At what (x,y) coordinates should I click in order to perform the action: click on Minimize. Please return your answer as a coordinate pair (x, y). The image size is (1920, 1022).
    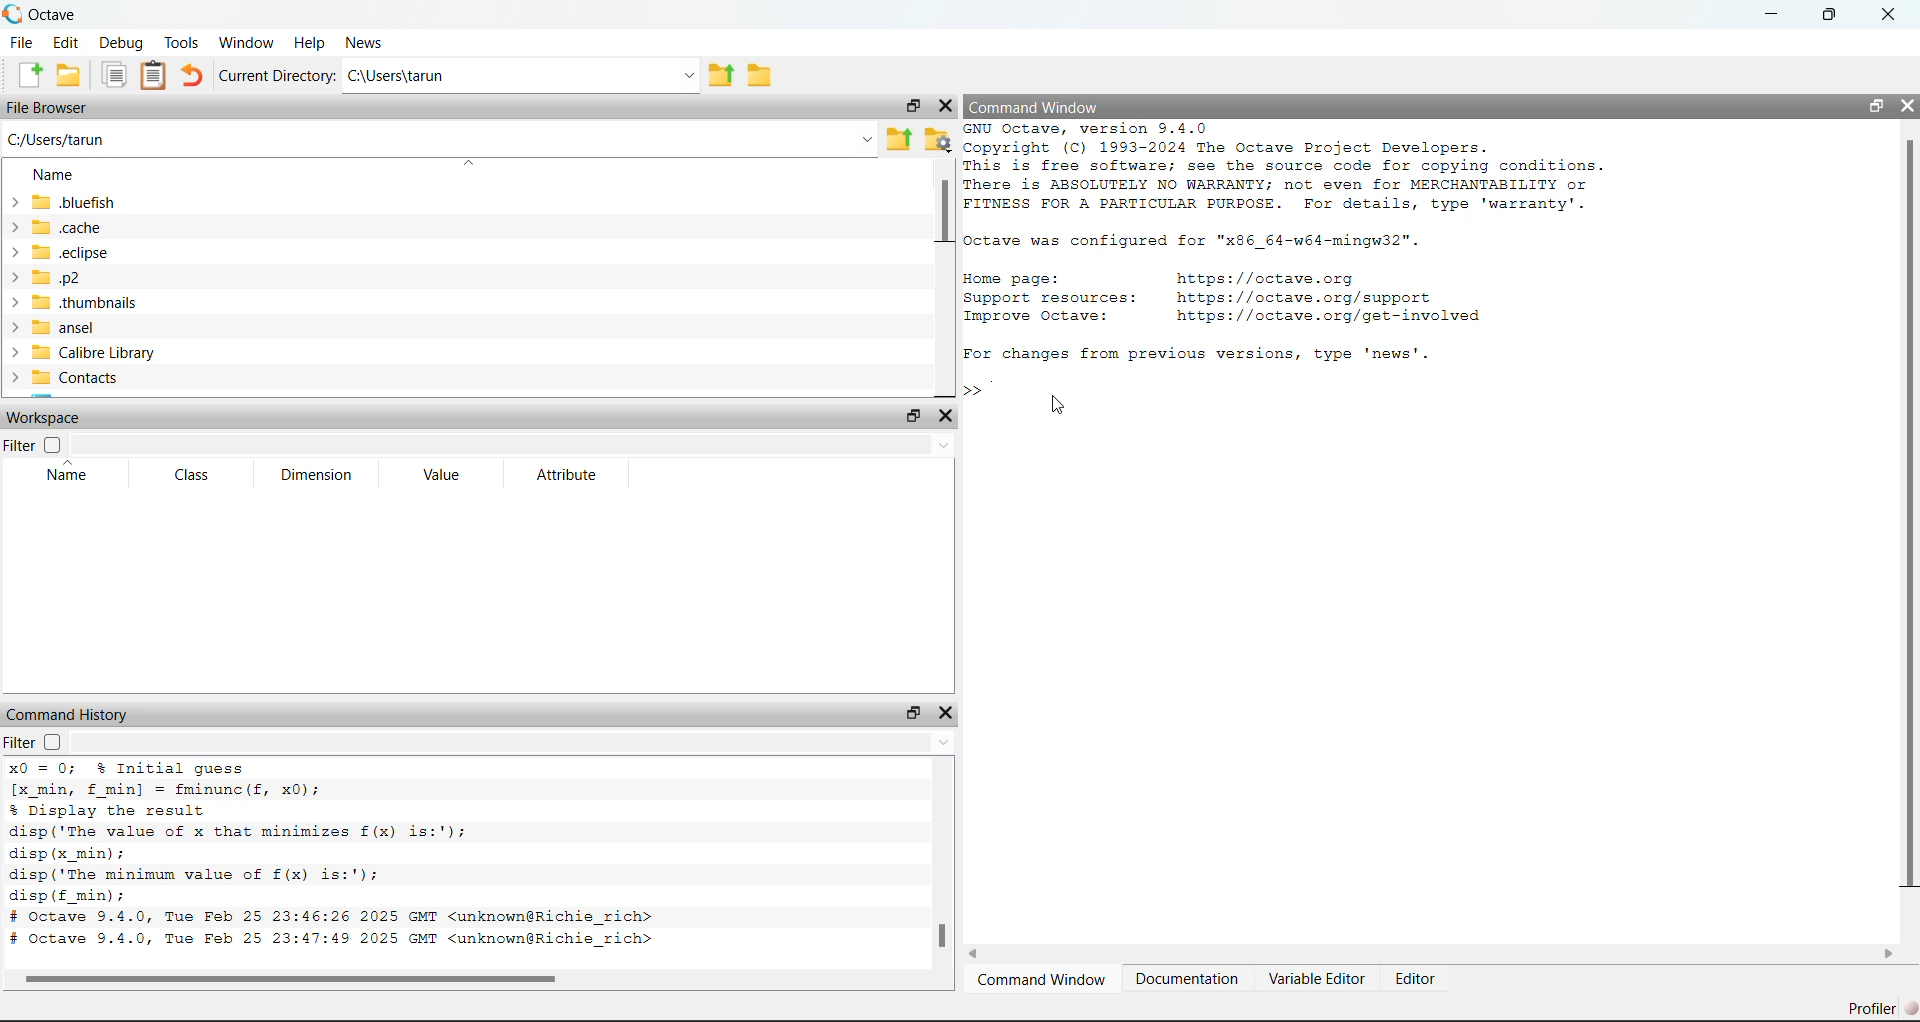
    Looking at the image, I should click on (1769, 15).